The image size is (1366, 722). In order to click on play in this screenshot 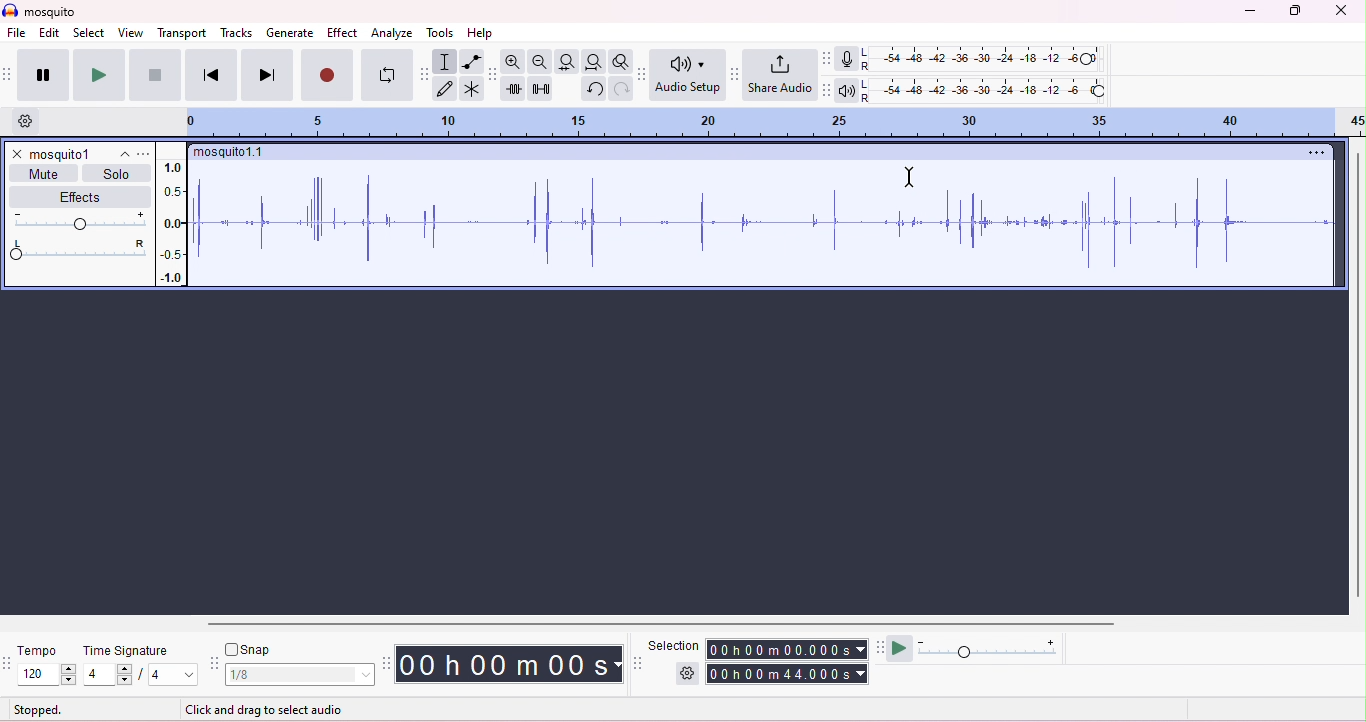, I will do `click(97, 74)`.